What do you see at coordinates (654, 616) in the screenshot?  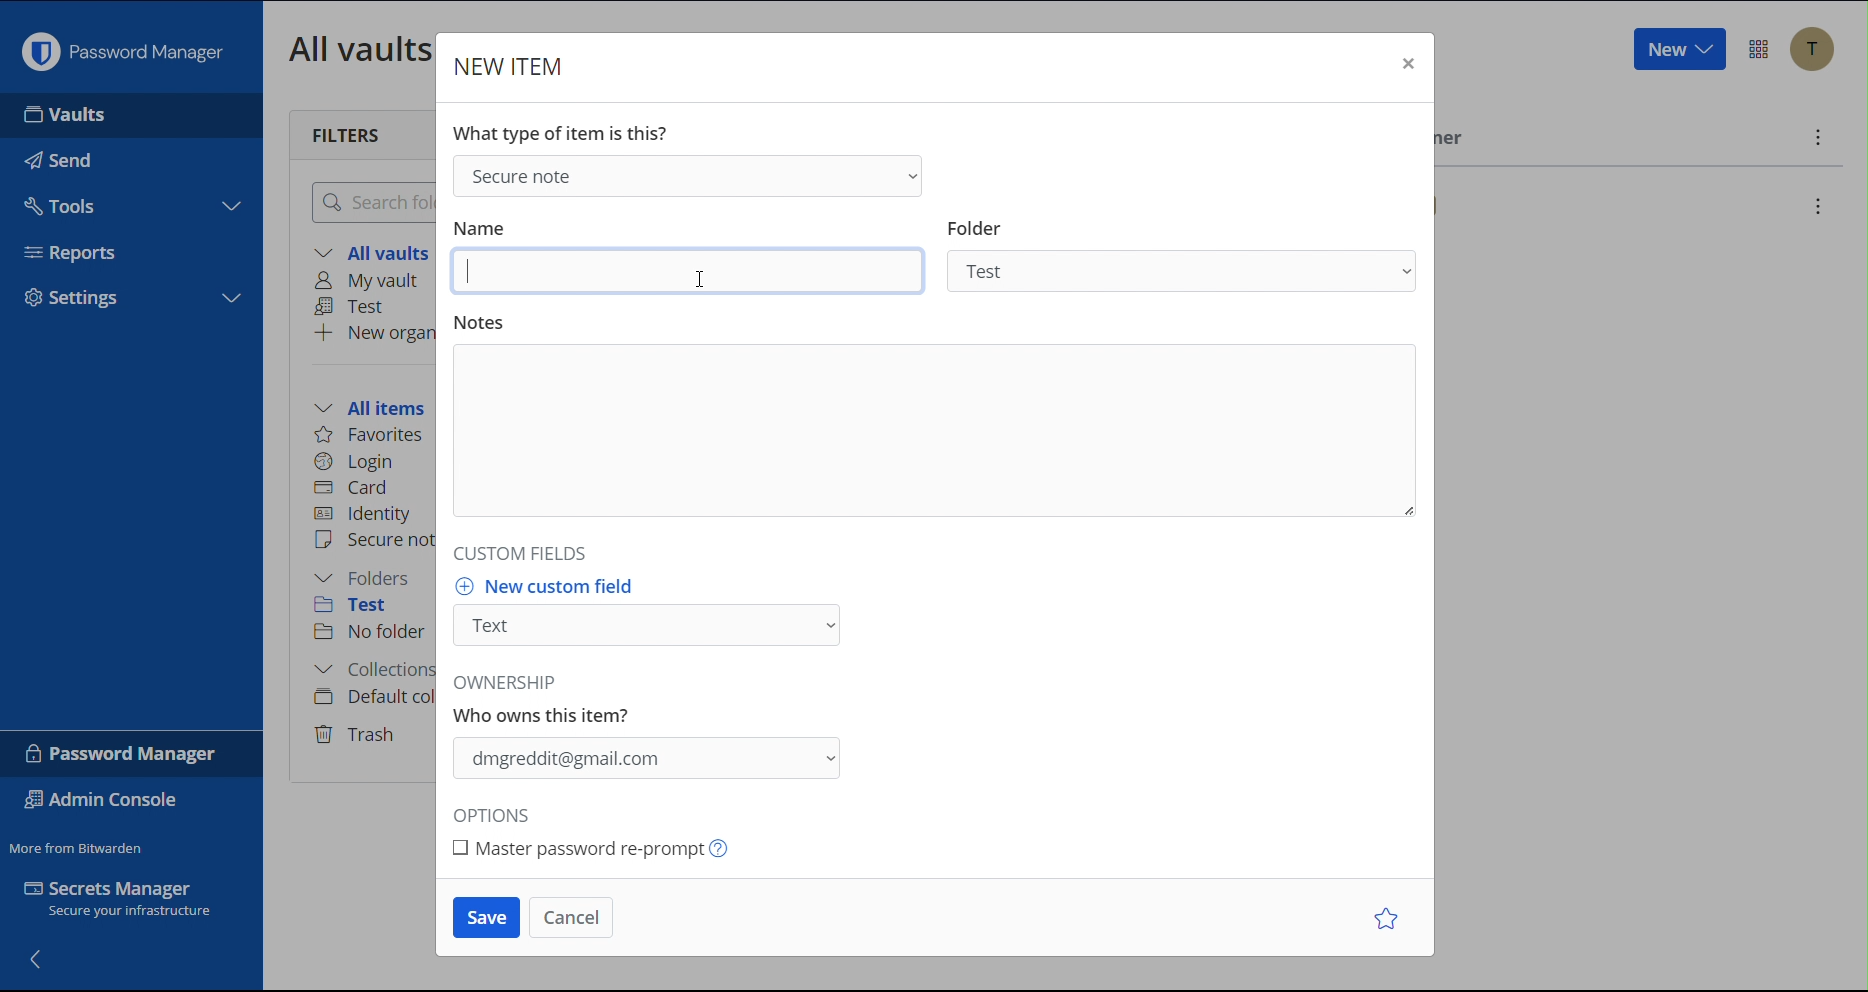 I see `New custom Field` at bounding box center [654, 616].